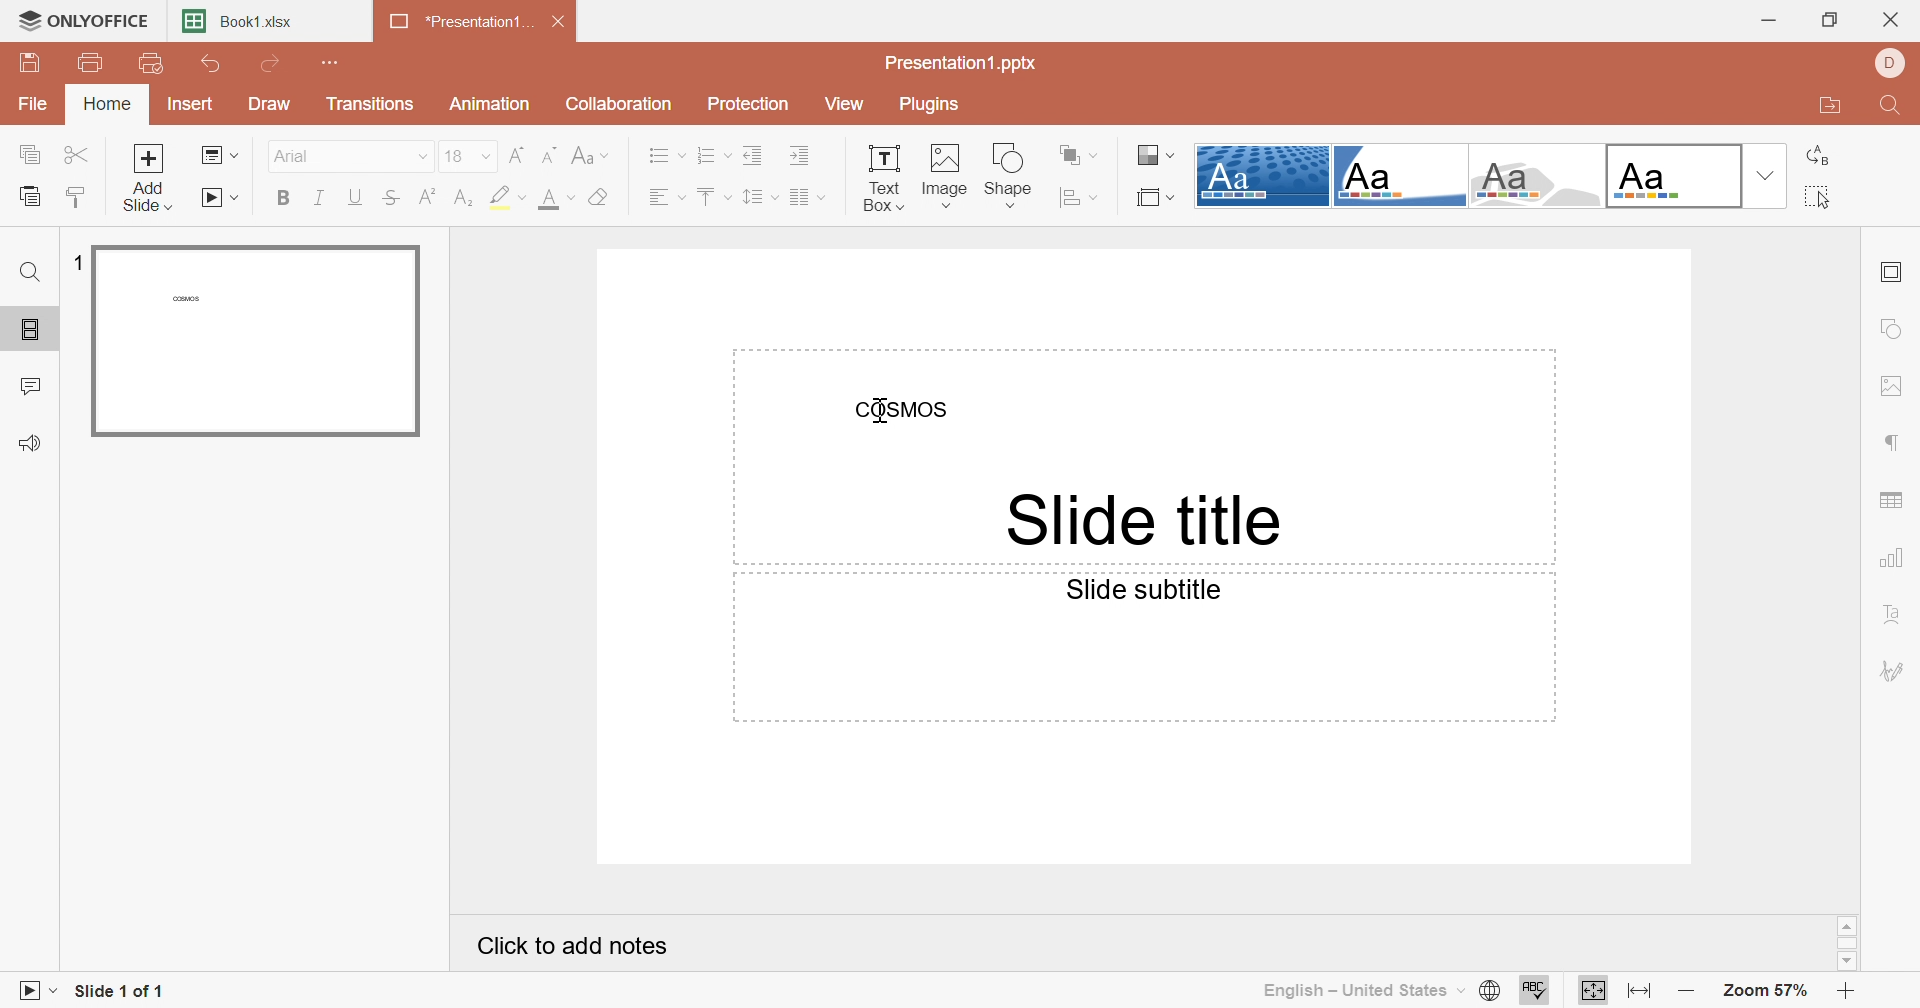  What do you see at coordinates (319, 197) in the screenshot?
I see `Italic` at bounding box center [319, 197].